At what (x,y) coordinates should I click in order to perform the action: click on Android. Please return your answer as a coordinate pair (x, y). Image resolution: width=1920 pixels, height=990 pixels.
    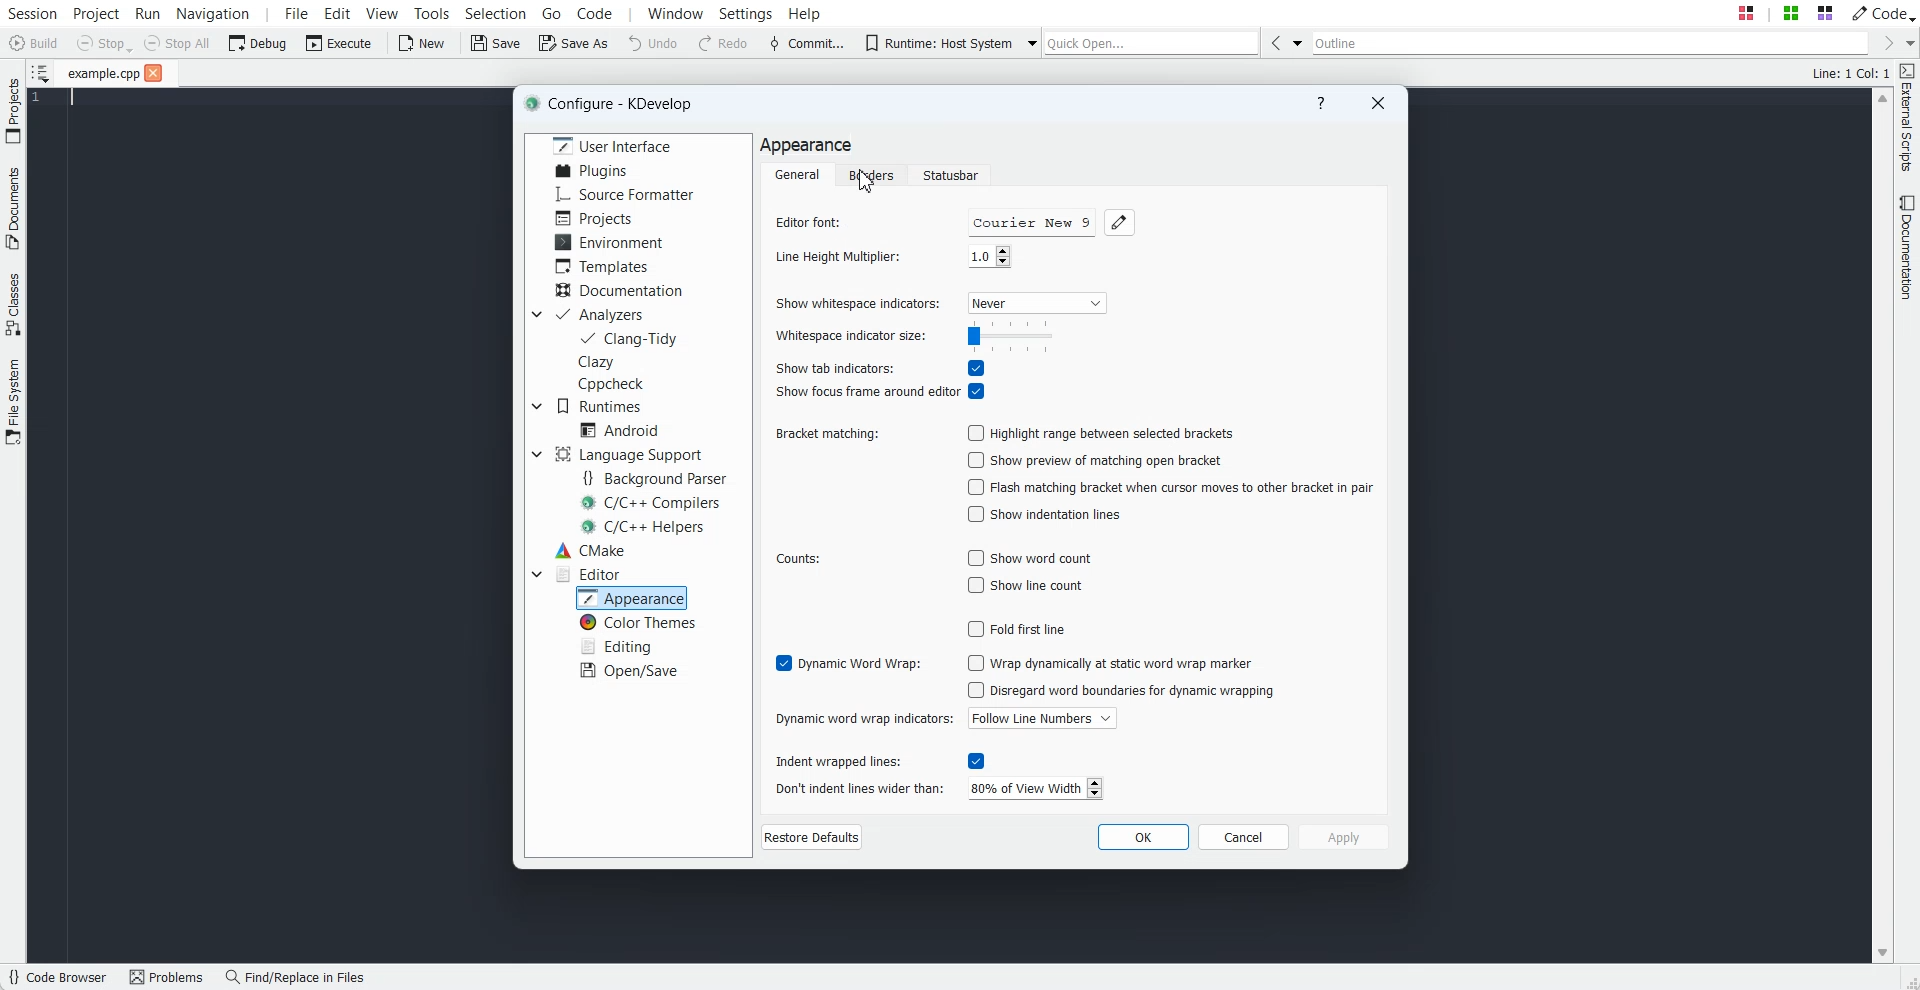
    Looking at the image, I should click on (620, 430).